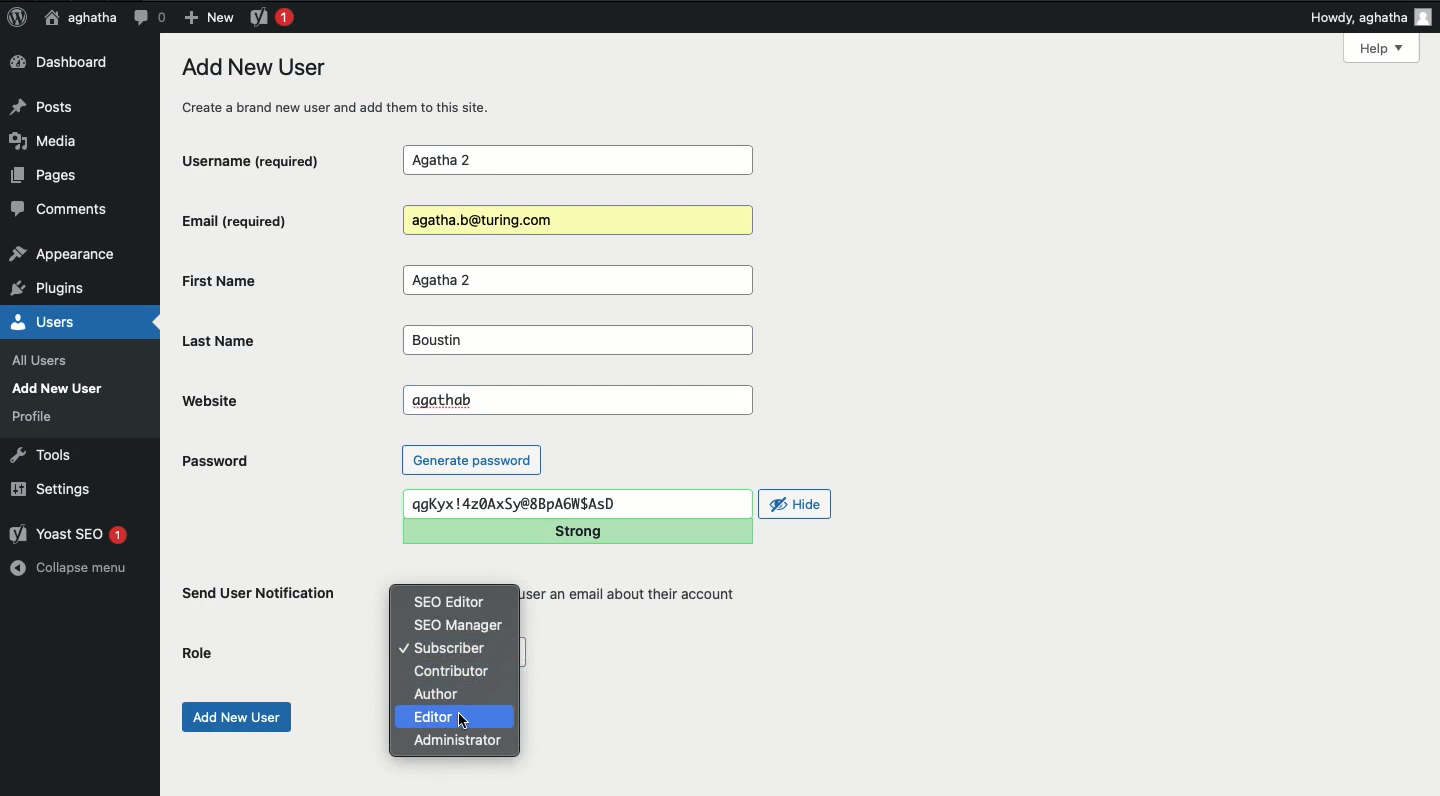 This screenshot has width=1440, height=796. I want to click on Add new user, so click(234, 717).